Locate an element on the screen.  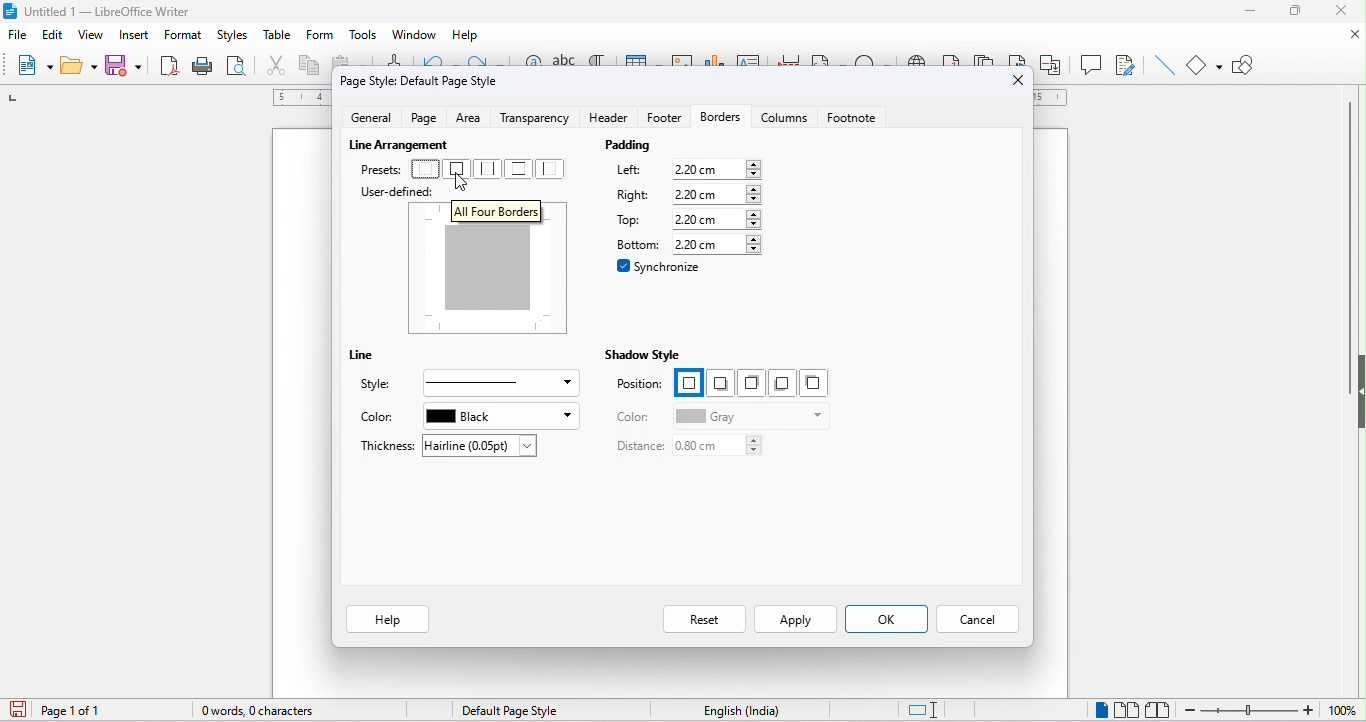
maximize is located at coordinates (1299, 11).